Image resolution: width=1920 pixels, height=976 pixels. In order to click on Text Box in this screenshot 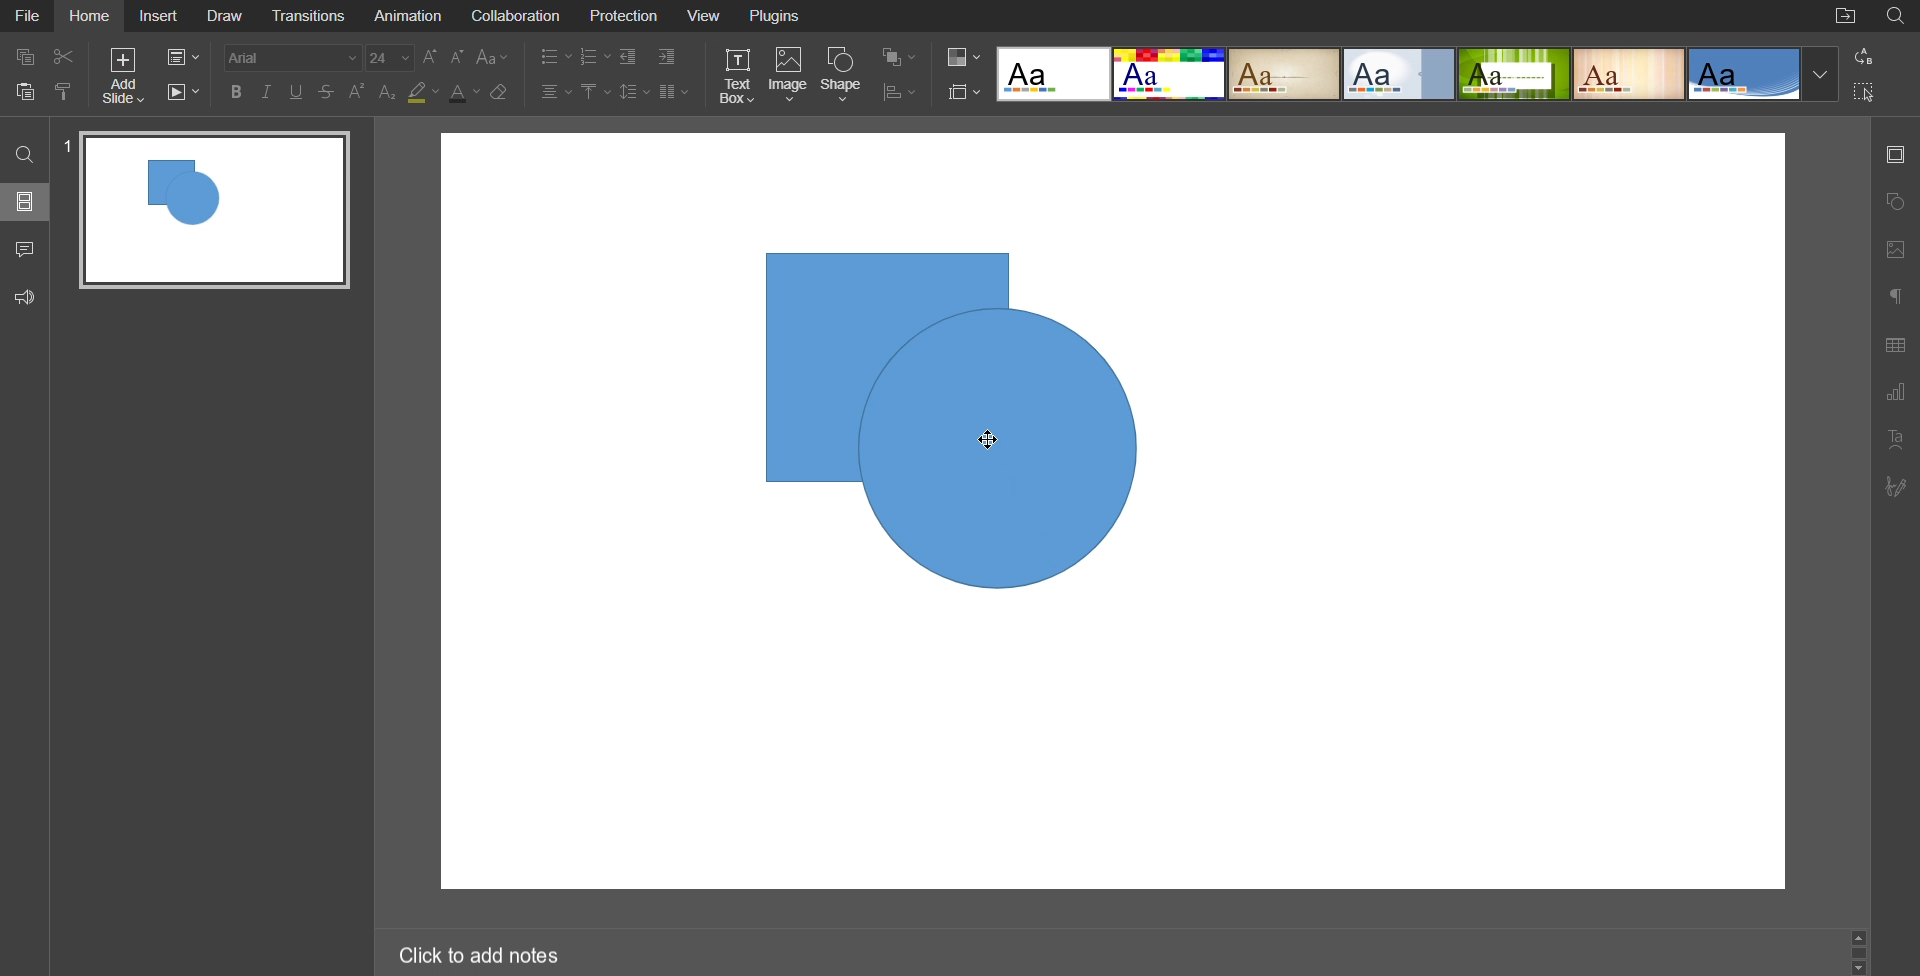, I will do `click(735, 77)`.